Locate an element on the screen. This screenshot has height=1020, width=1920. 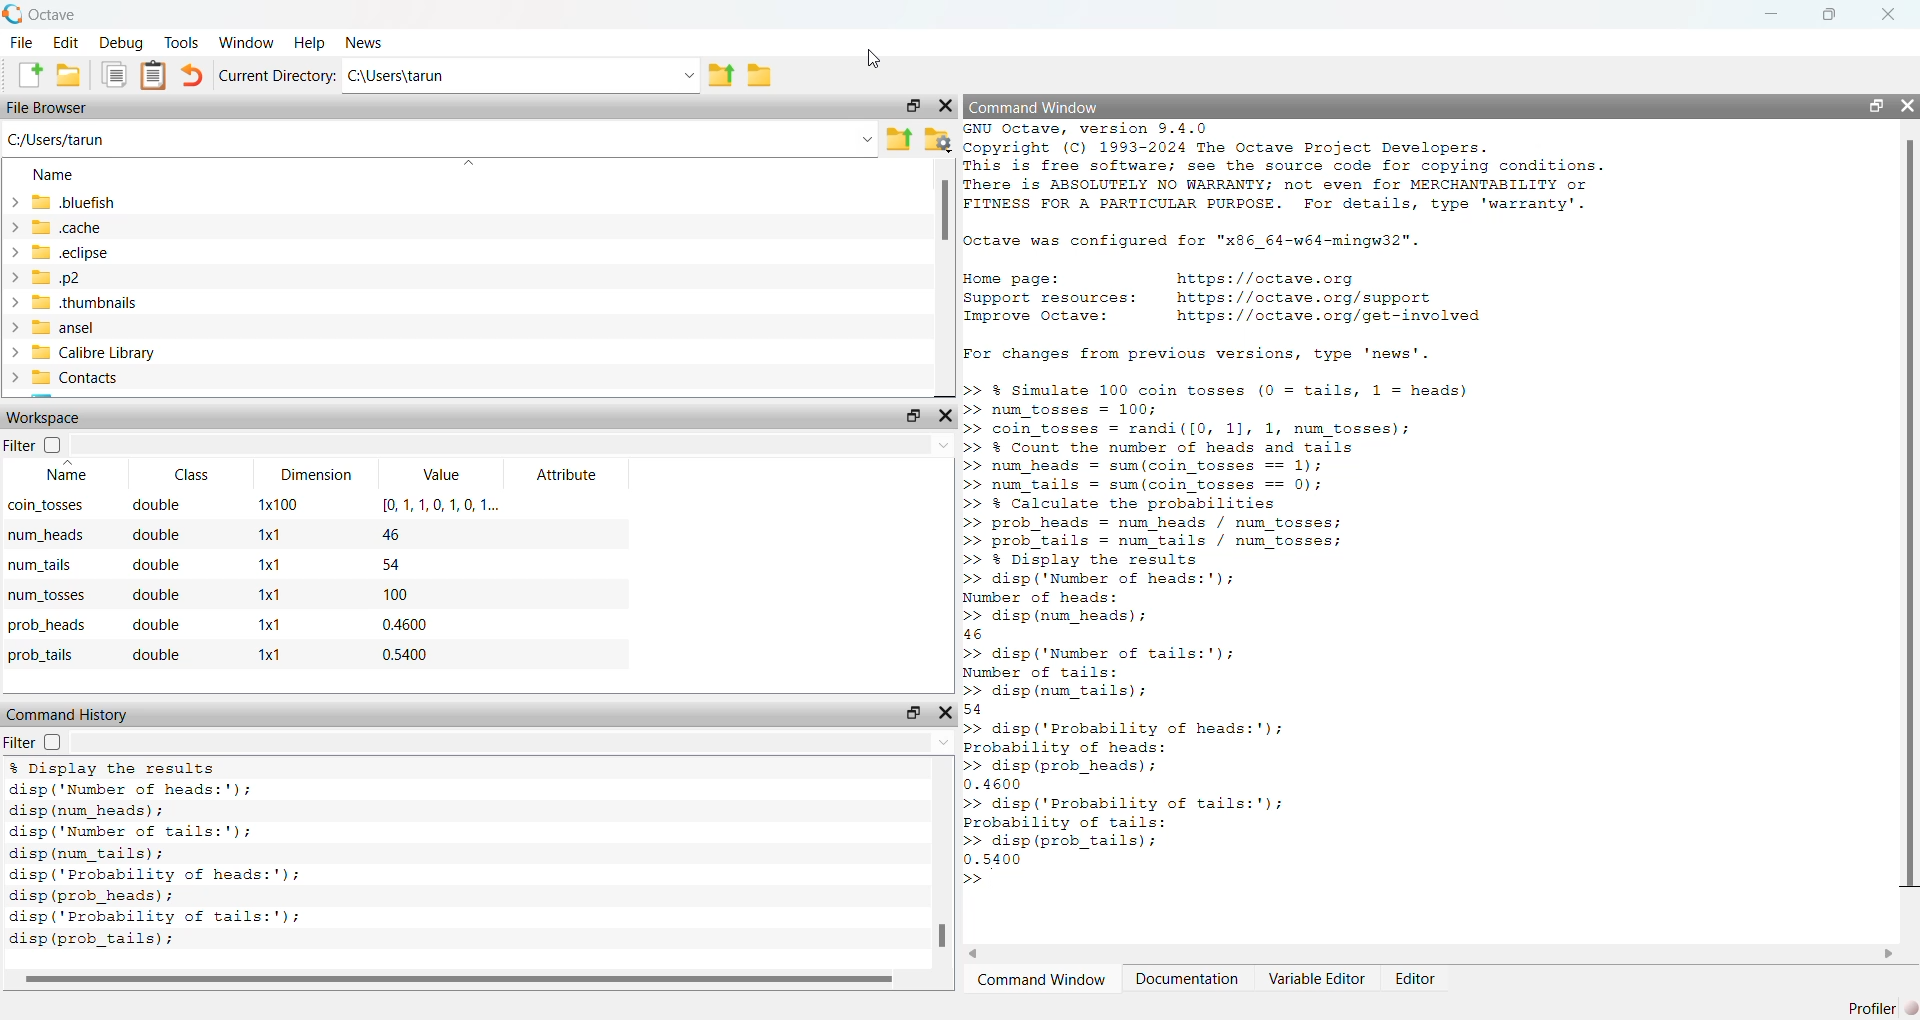
Profiler is located at coordinates (1879, 1008).